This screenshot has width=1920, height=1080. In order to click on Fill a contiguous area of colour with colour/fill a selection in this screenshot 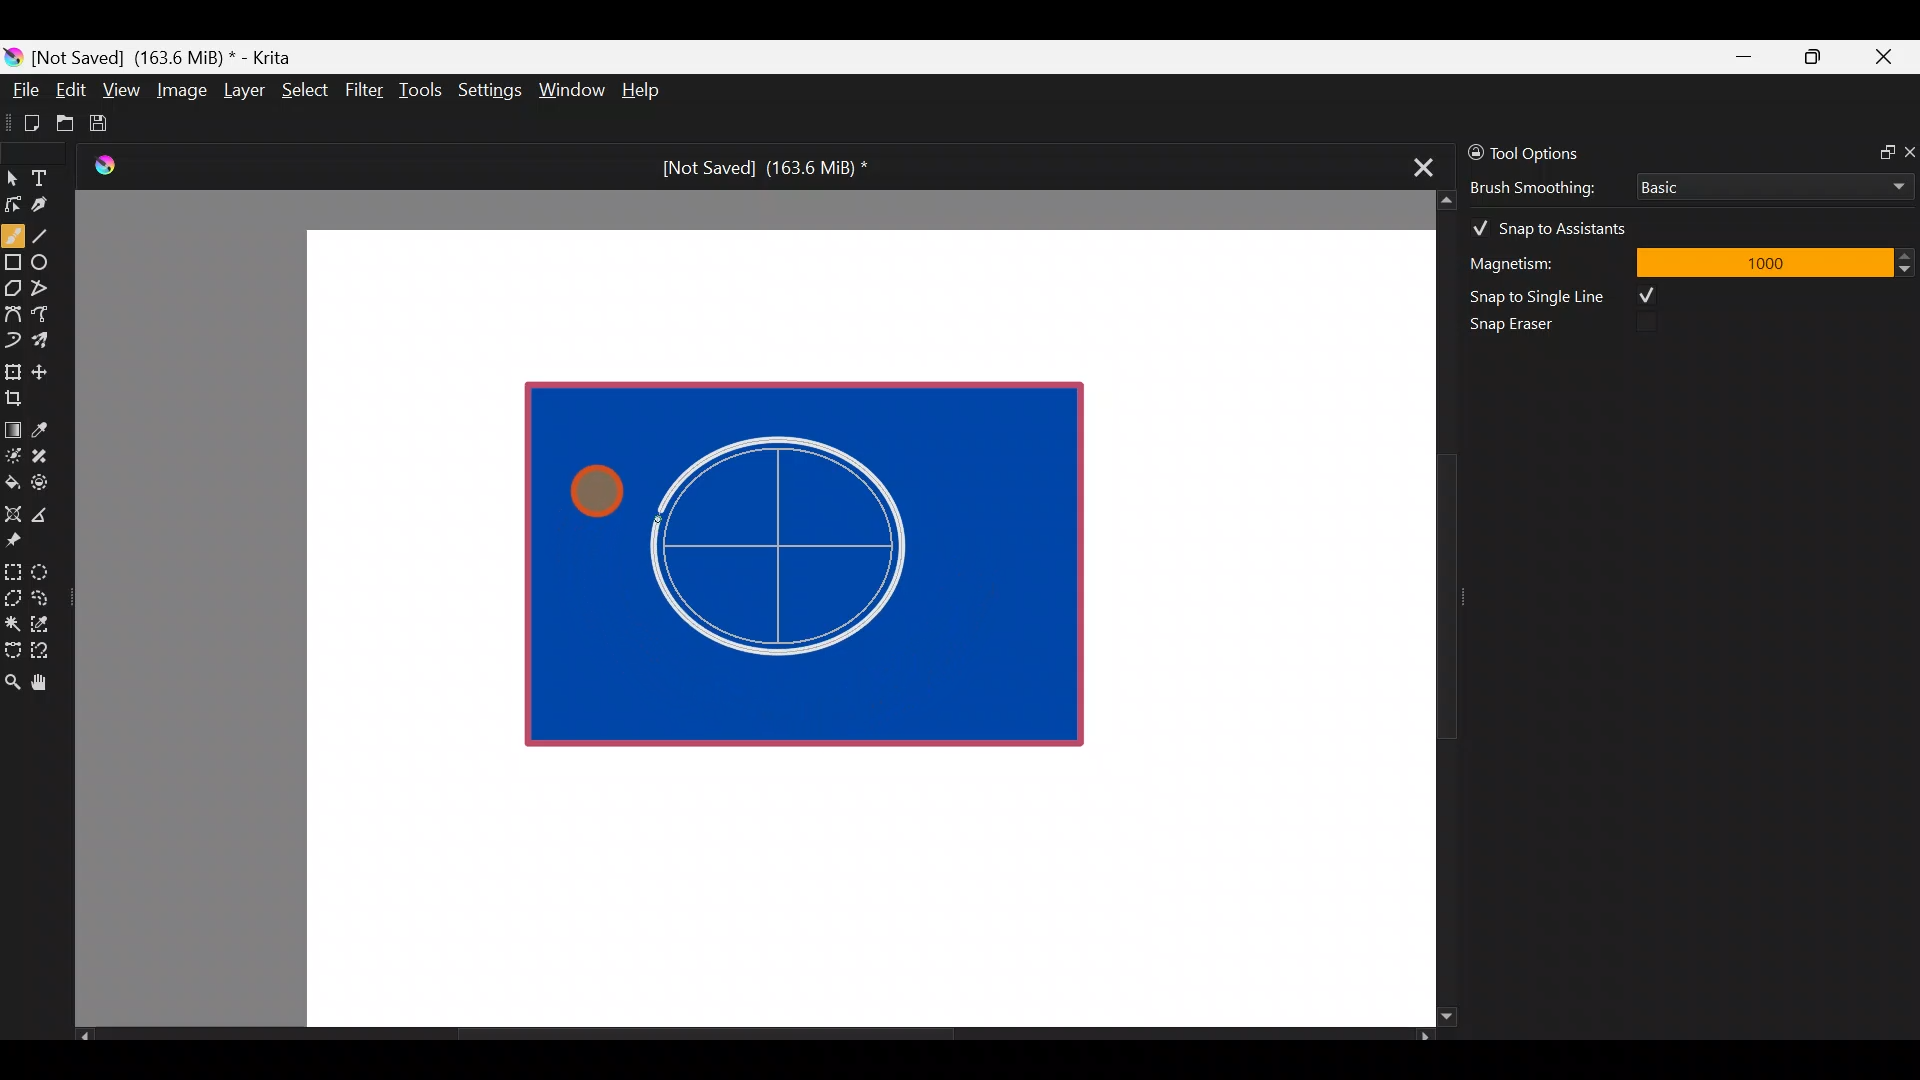, I will do `click(12, 478)`.